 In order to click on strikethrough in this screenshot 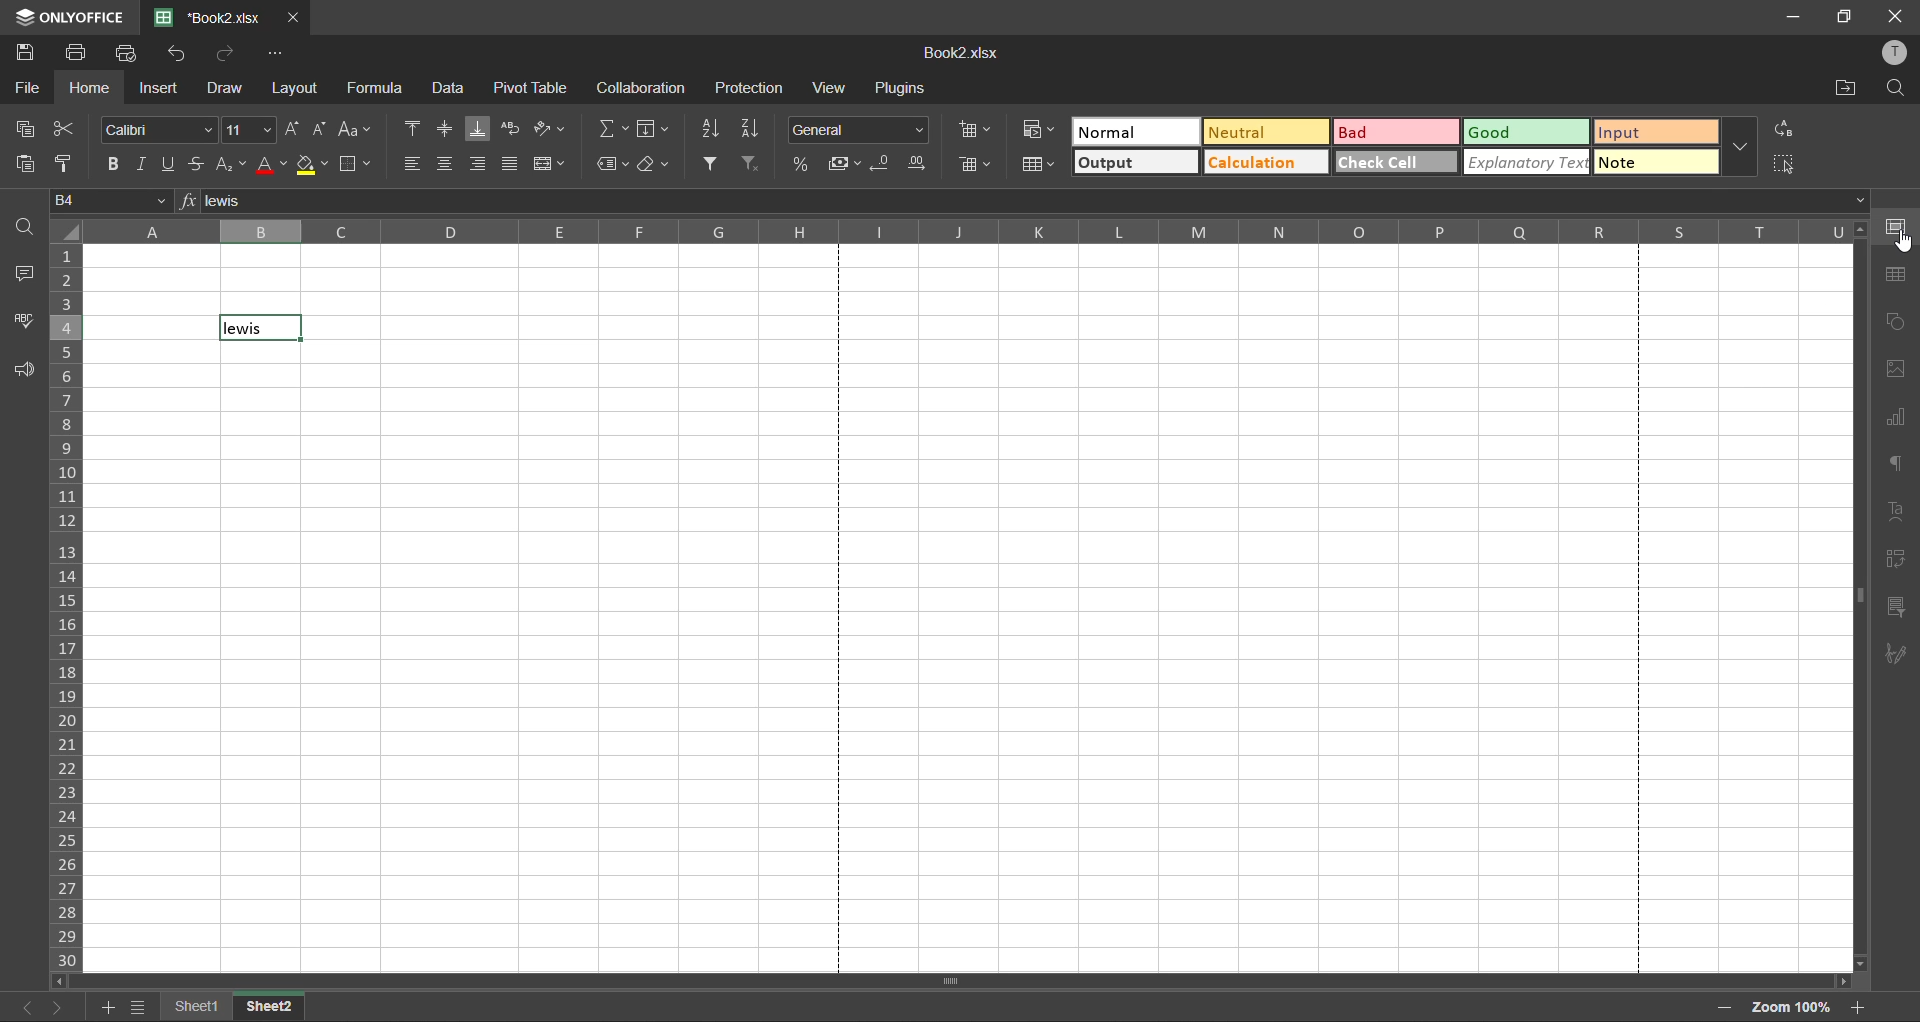, I will do `click(196, 166)`.